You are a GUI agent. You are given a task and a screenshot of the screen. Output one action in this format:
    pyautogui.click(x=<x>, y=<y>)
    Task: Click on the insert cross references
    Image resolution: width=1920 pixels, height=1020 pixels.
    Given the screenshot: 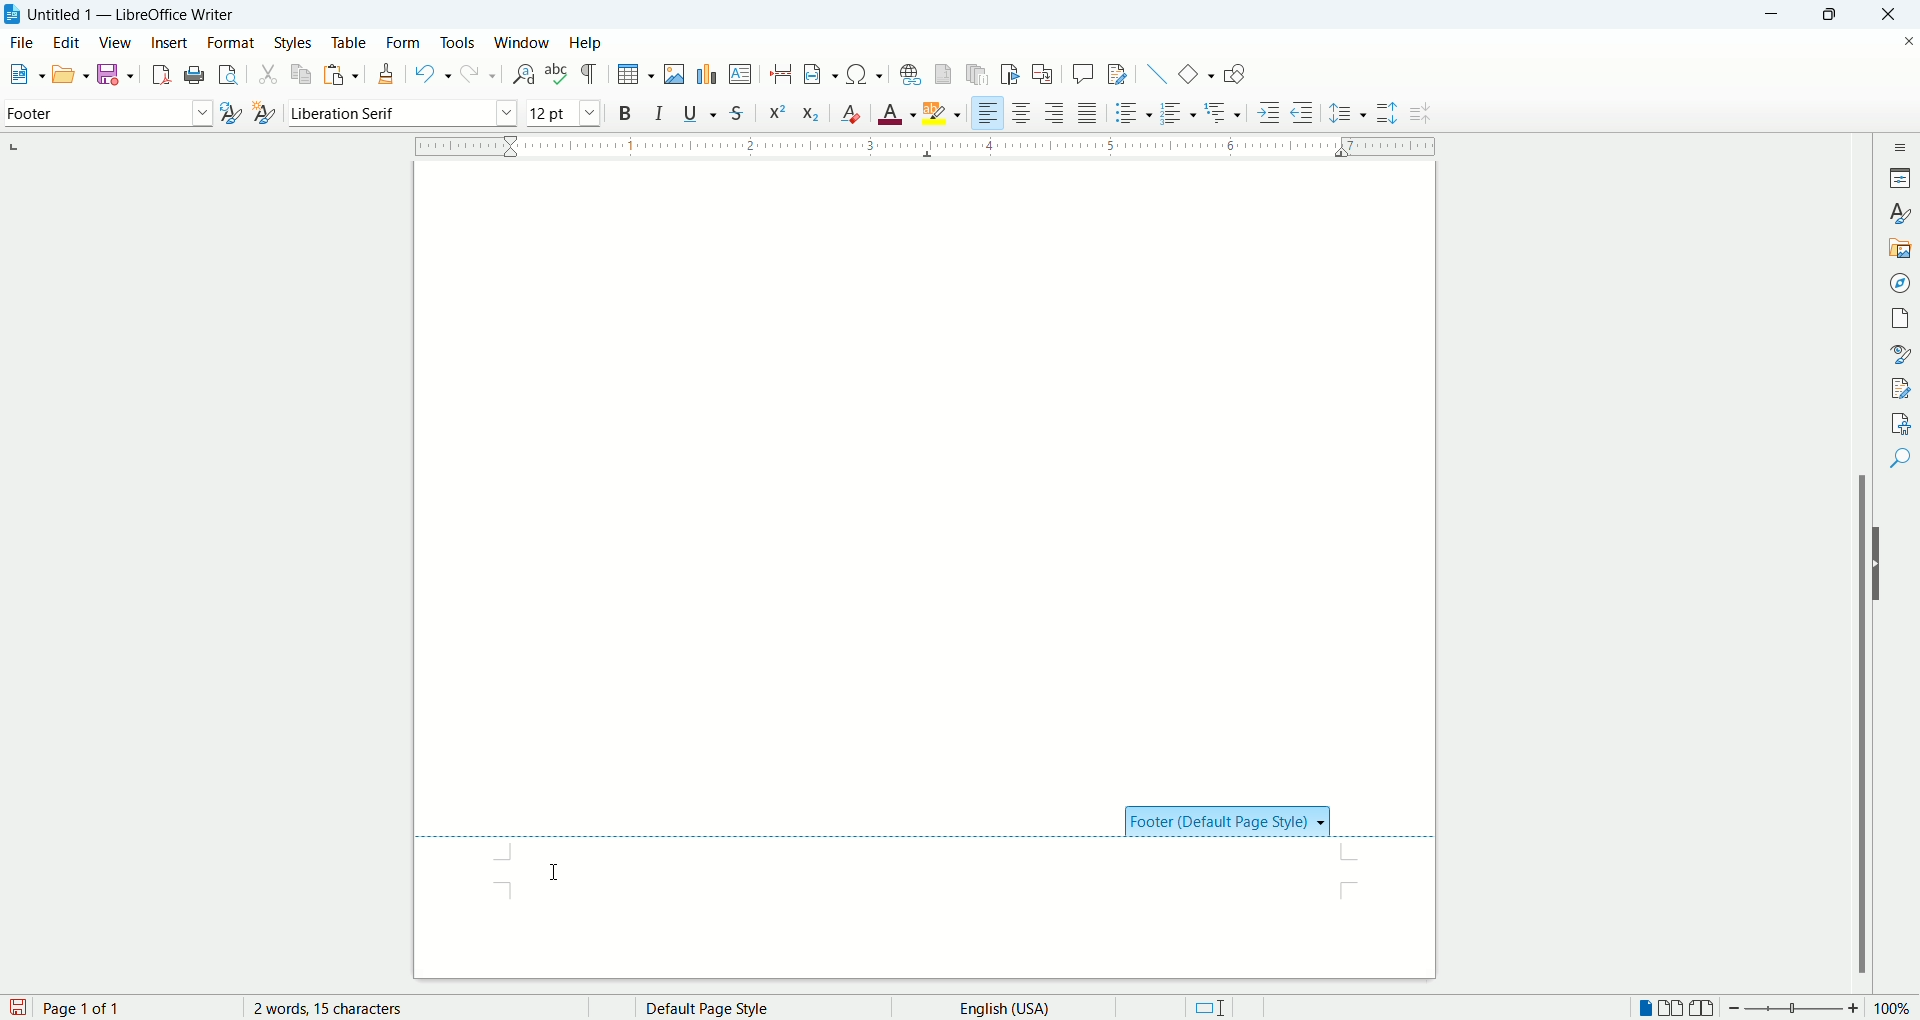 What is the action you would take?
    pyautogui.click(x=1043, y=75)
    